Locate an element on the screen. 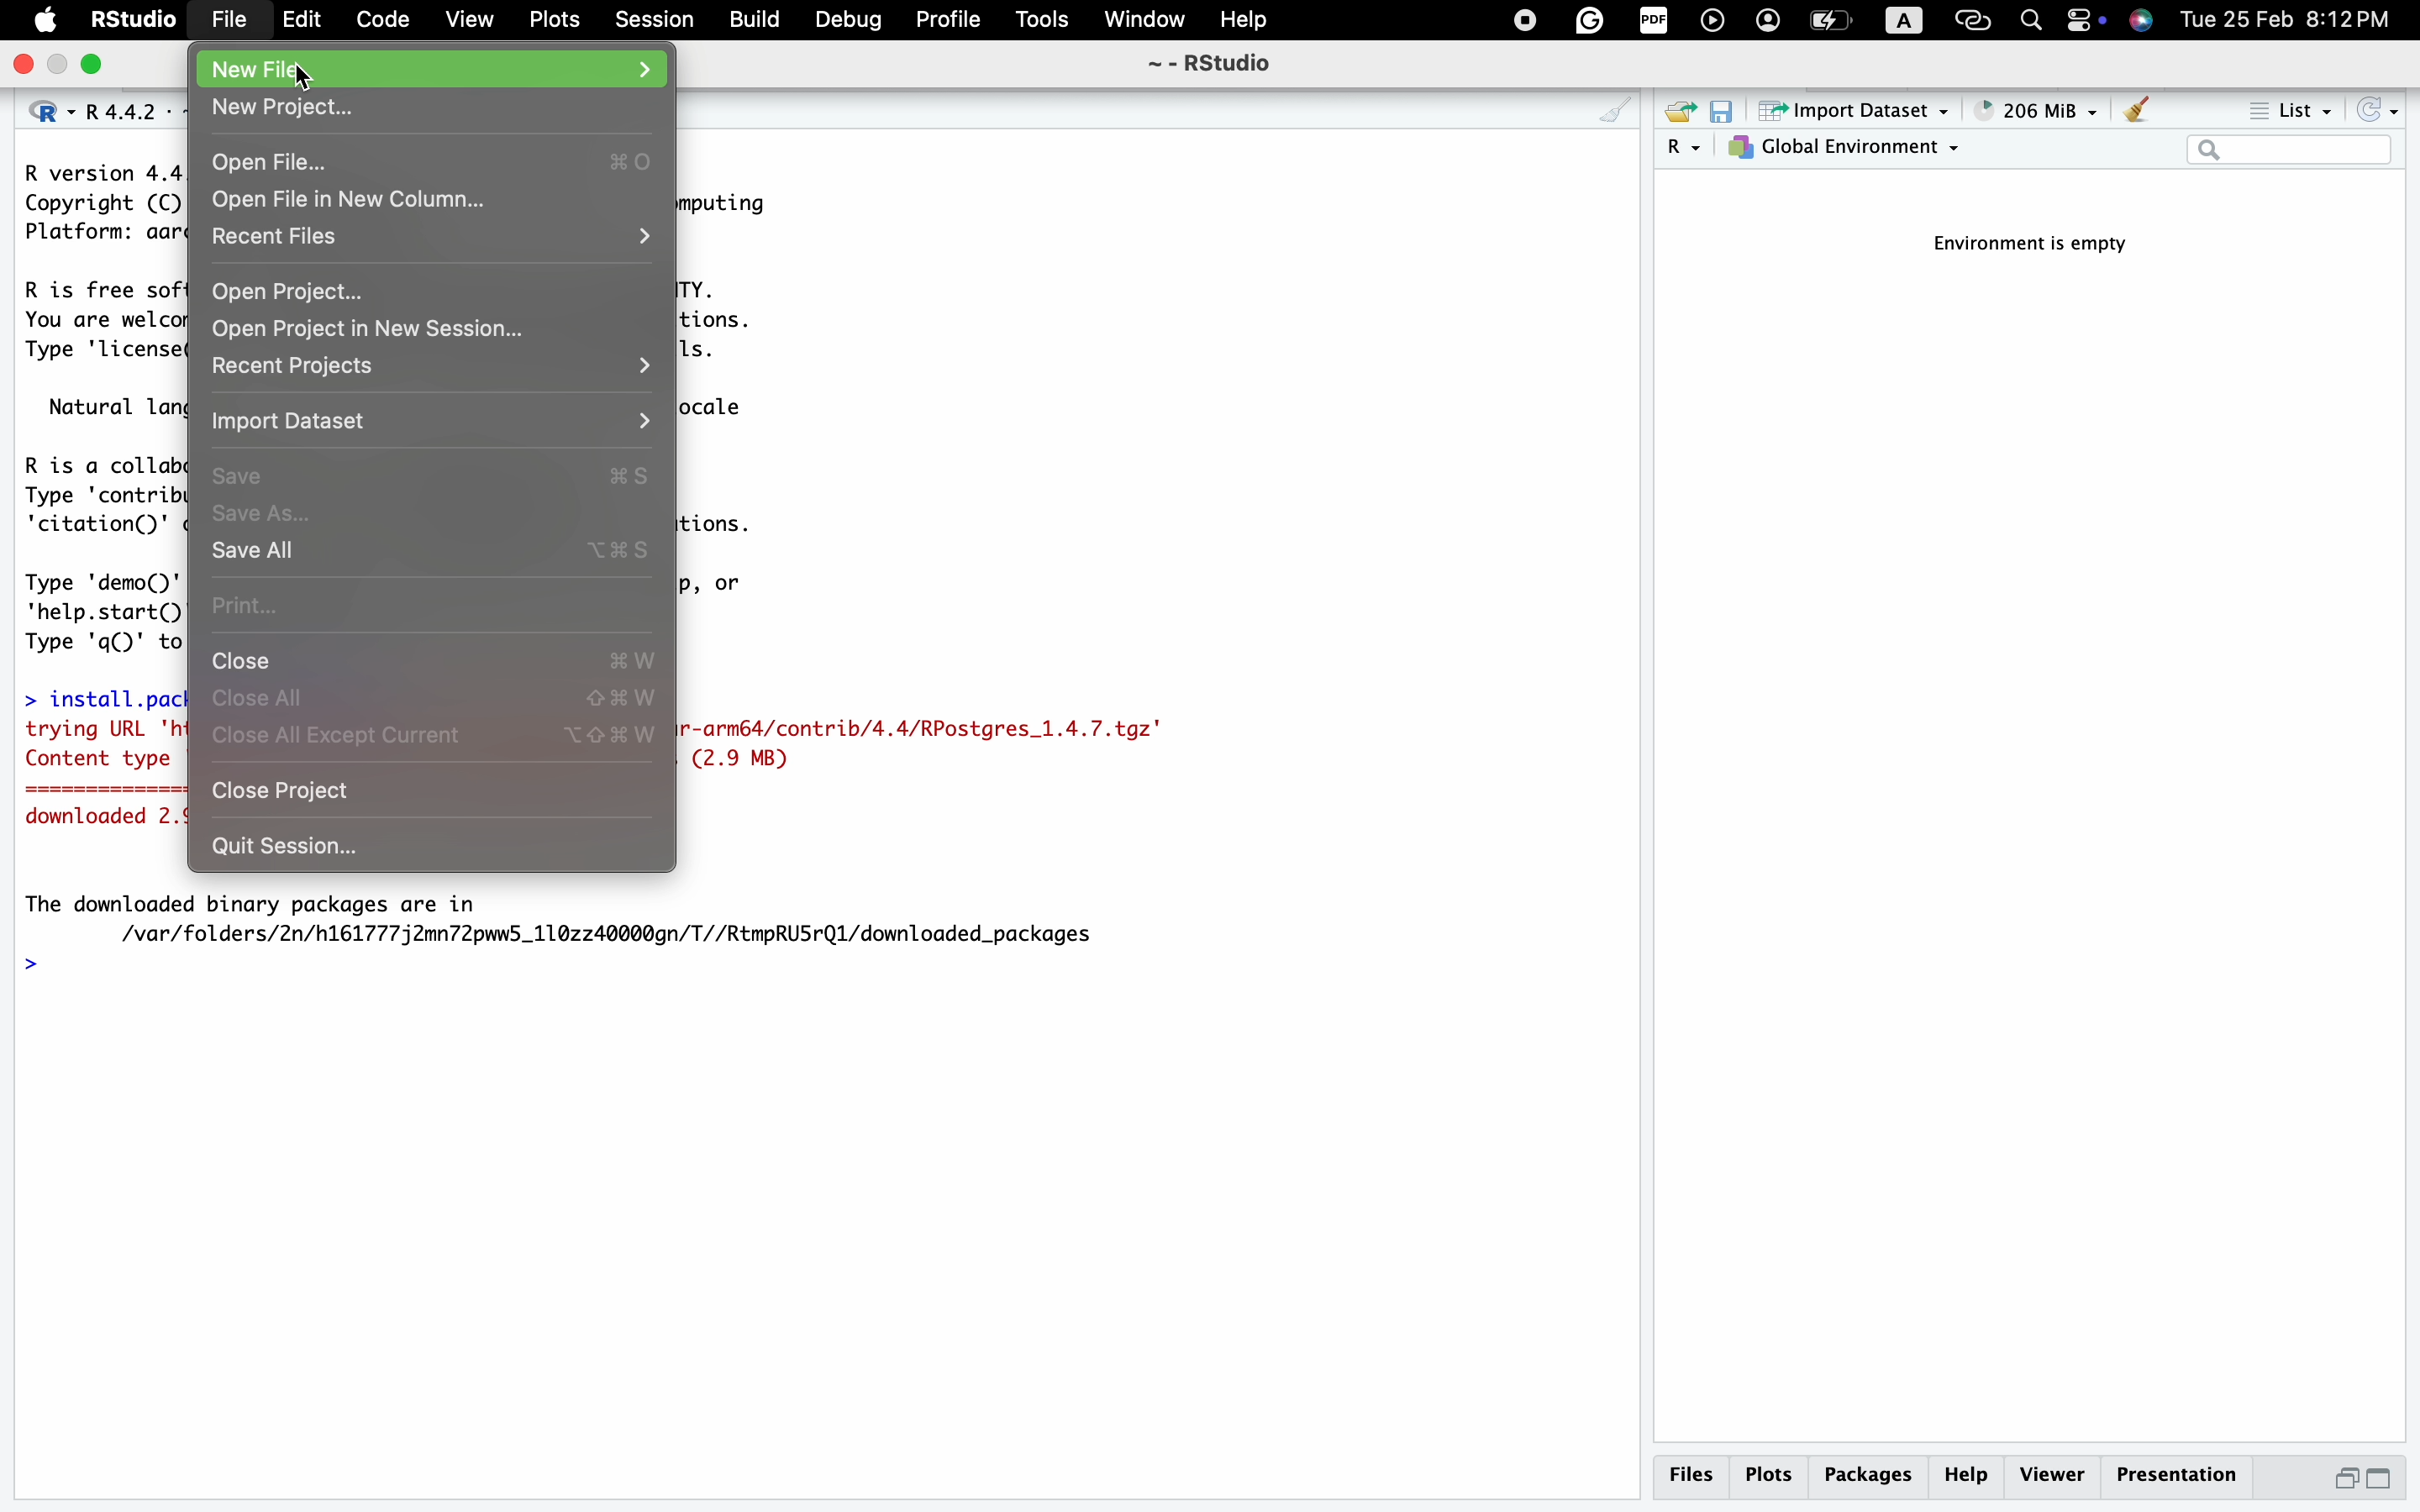 The width and height of the screenshot is (2420, 1512). close is located at coordinates (436, 658).